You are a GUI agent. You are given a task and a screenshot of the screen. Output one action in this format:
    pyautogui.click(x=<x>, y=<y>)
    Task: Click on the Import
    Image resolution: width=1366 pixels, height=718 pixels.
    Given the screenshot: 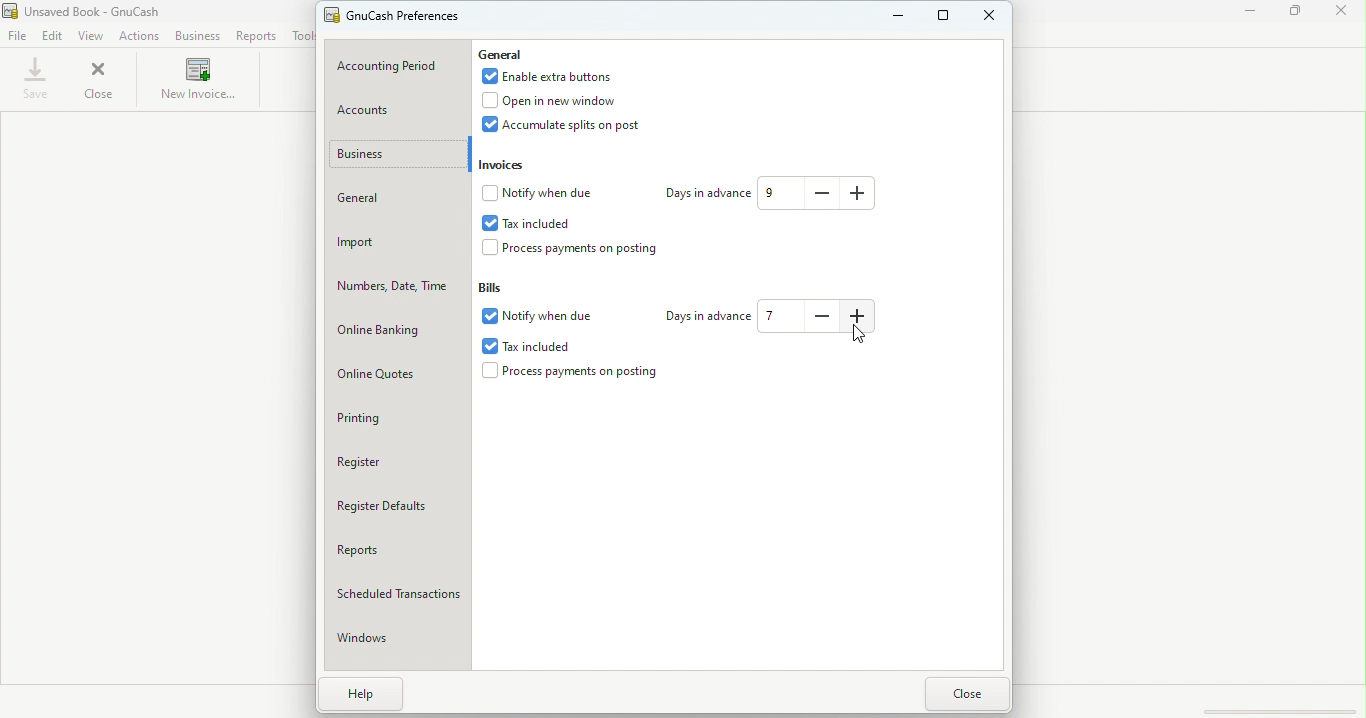 What is the action you would take?
    pyautogui.click(x=395, y=242)
    